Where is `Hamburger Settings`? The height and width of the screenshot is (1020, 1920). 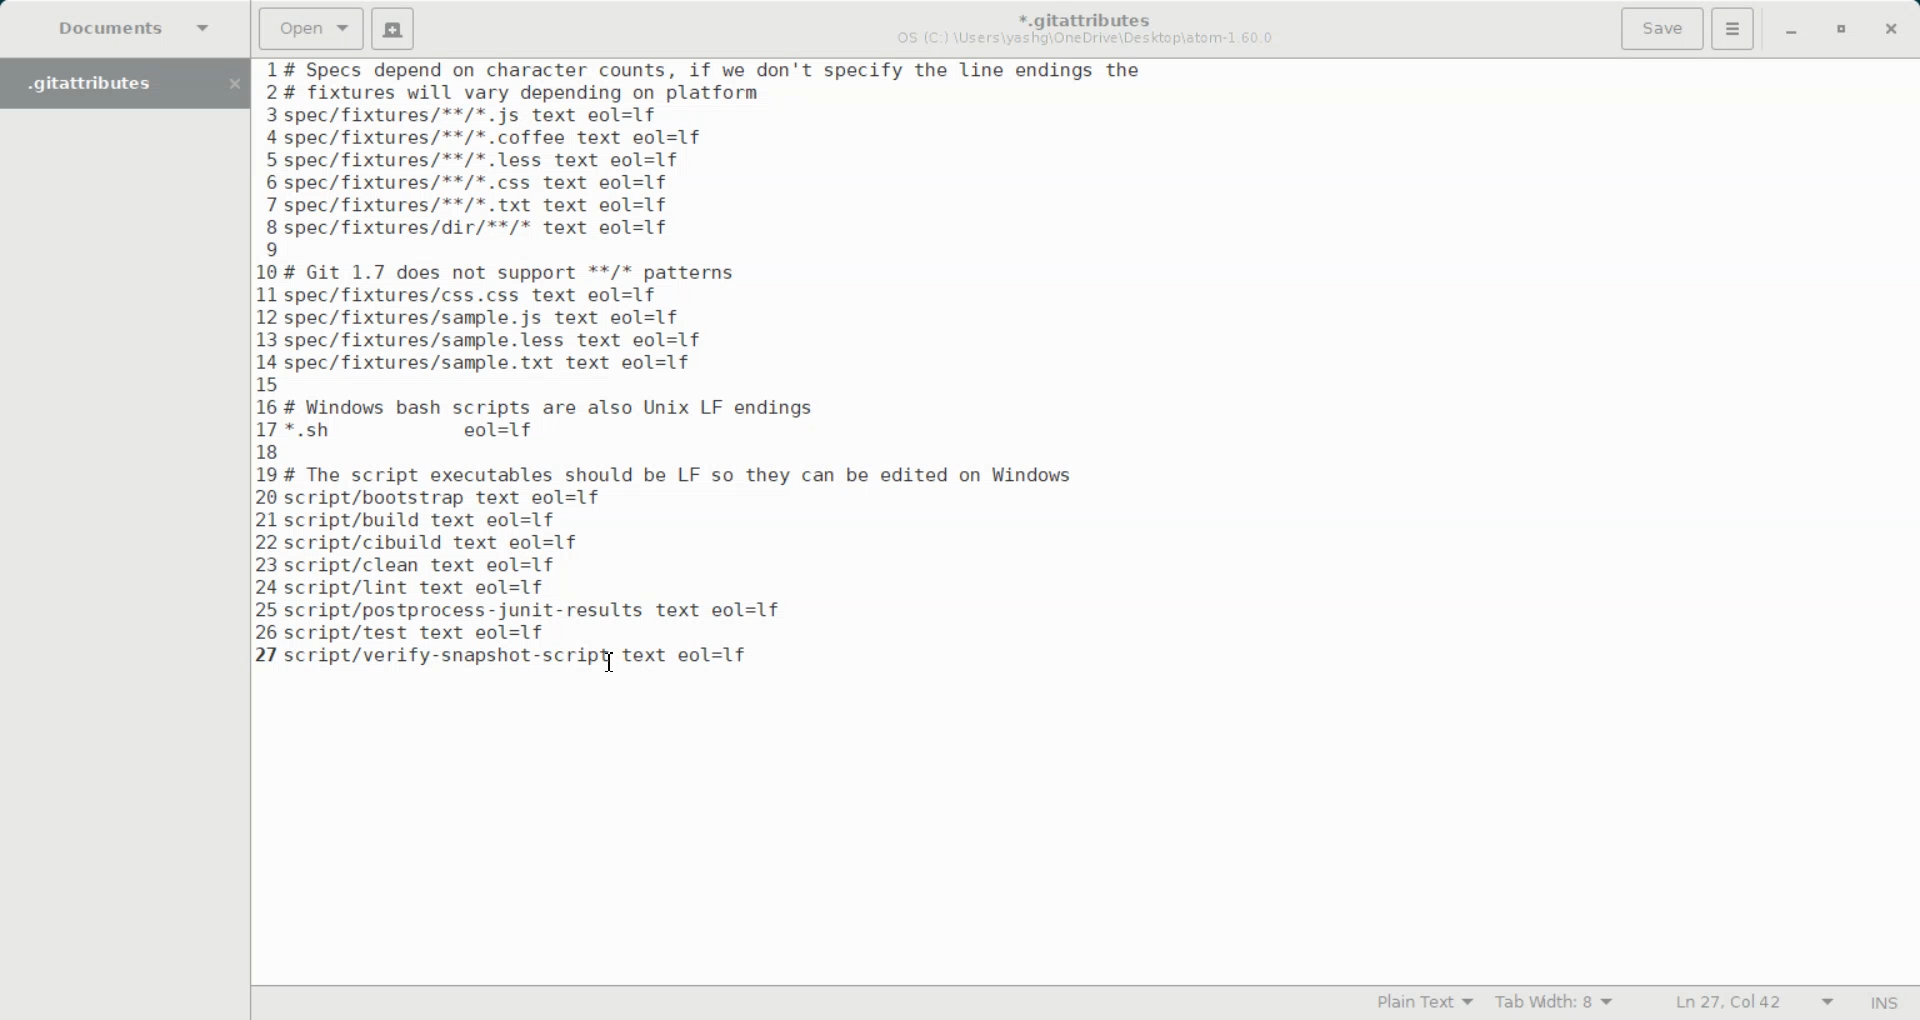
Hamburger Settings is located at coordinates (1733, 28).